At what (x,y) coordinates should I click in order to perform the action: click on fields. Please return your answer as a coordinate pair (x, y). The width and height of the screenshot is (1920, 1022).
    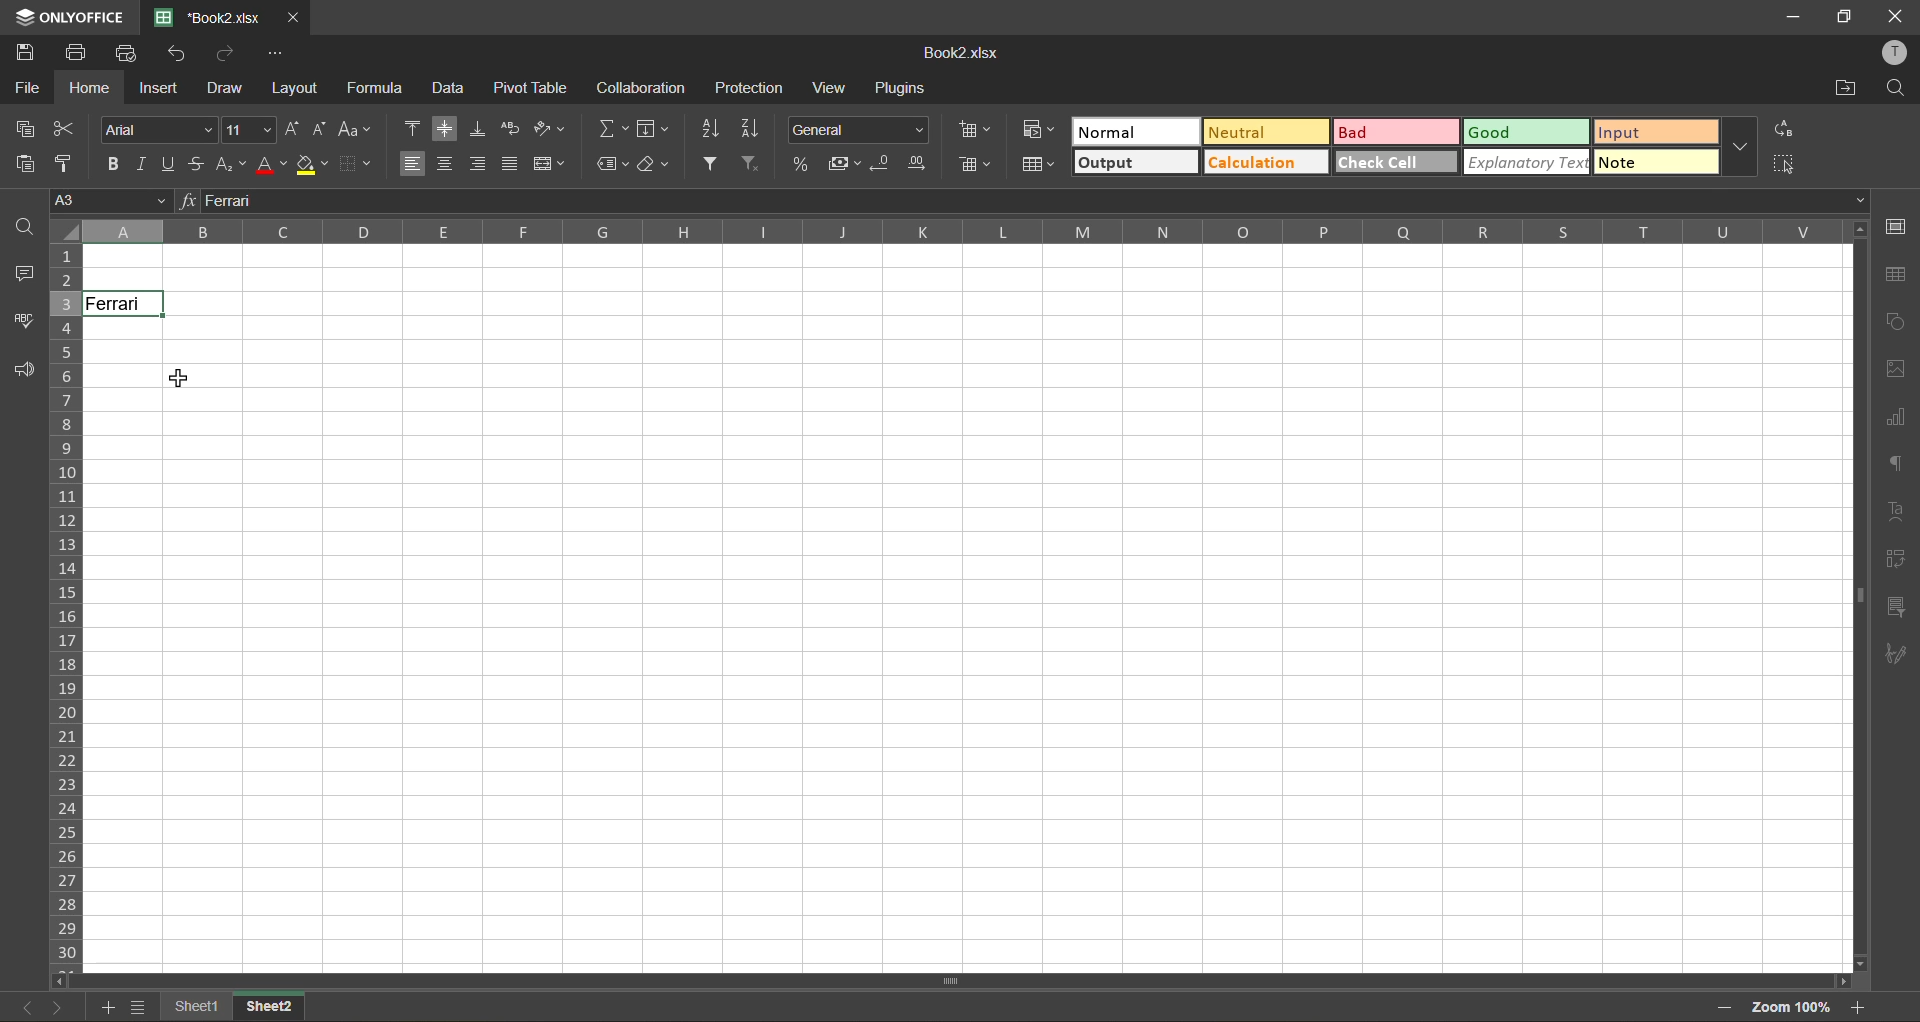
    Looking at the image, I should click on (654, 129).